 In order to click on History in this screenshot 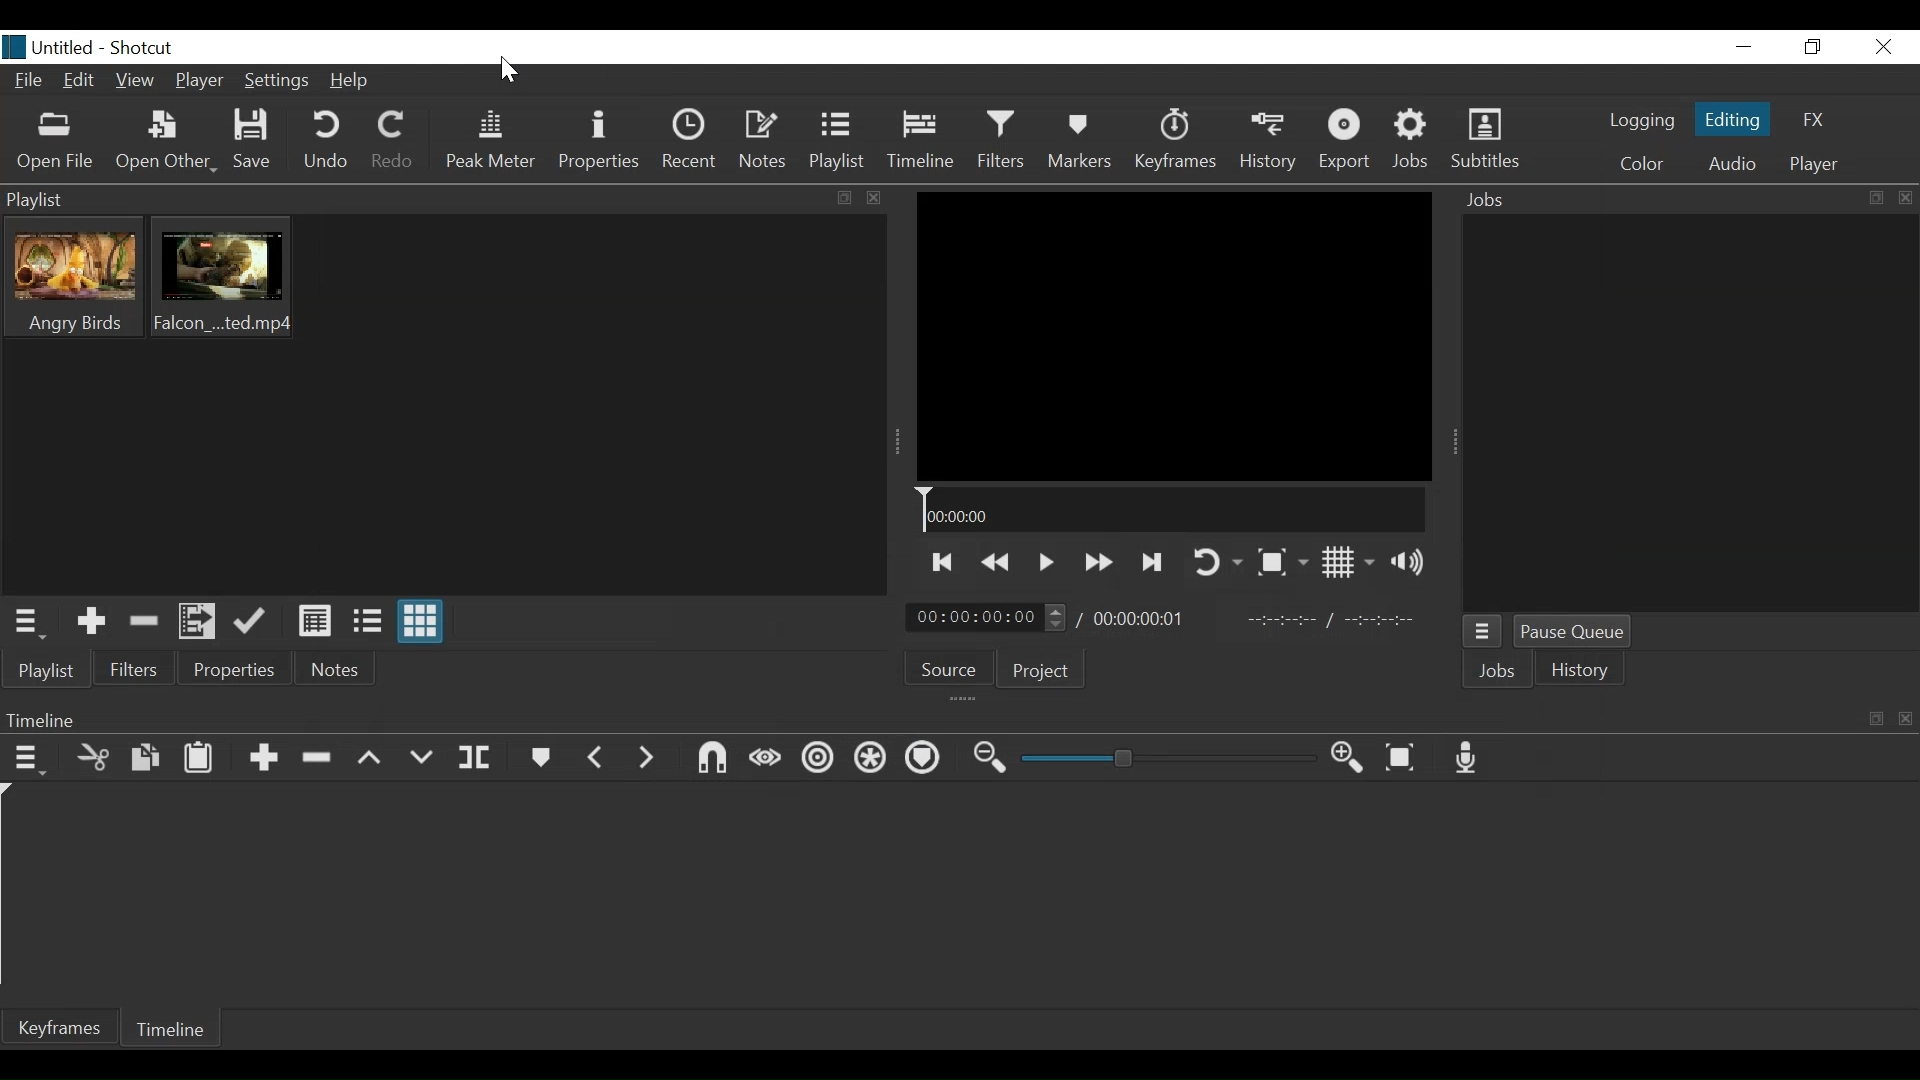, I will do `click(1271, 138)`.